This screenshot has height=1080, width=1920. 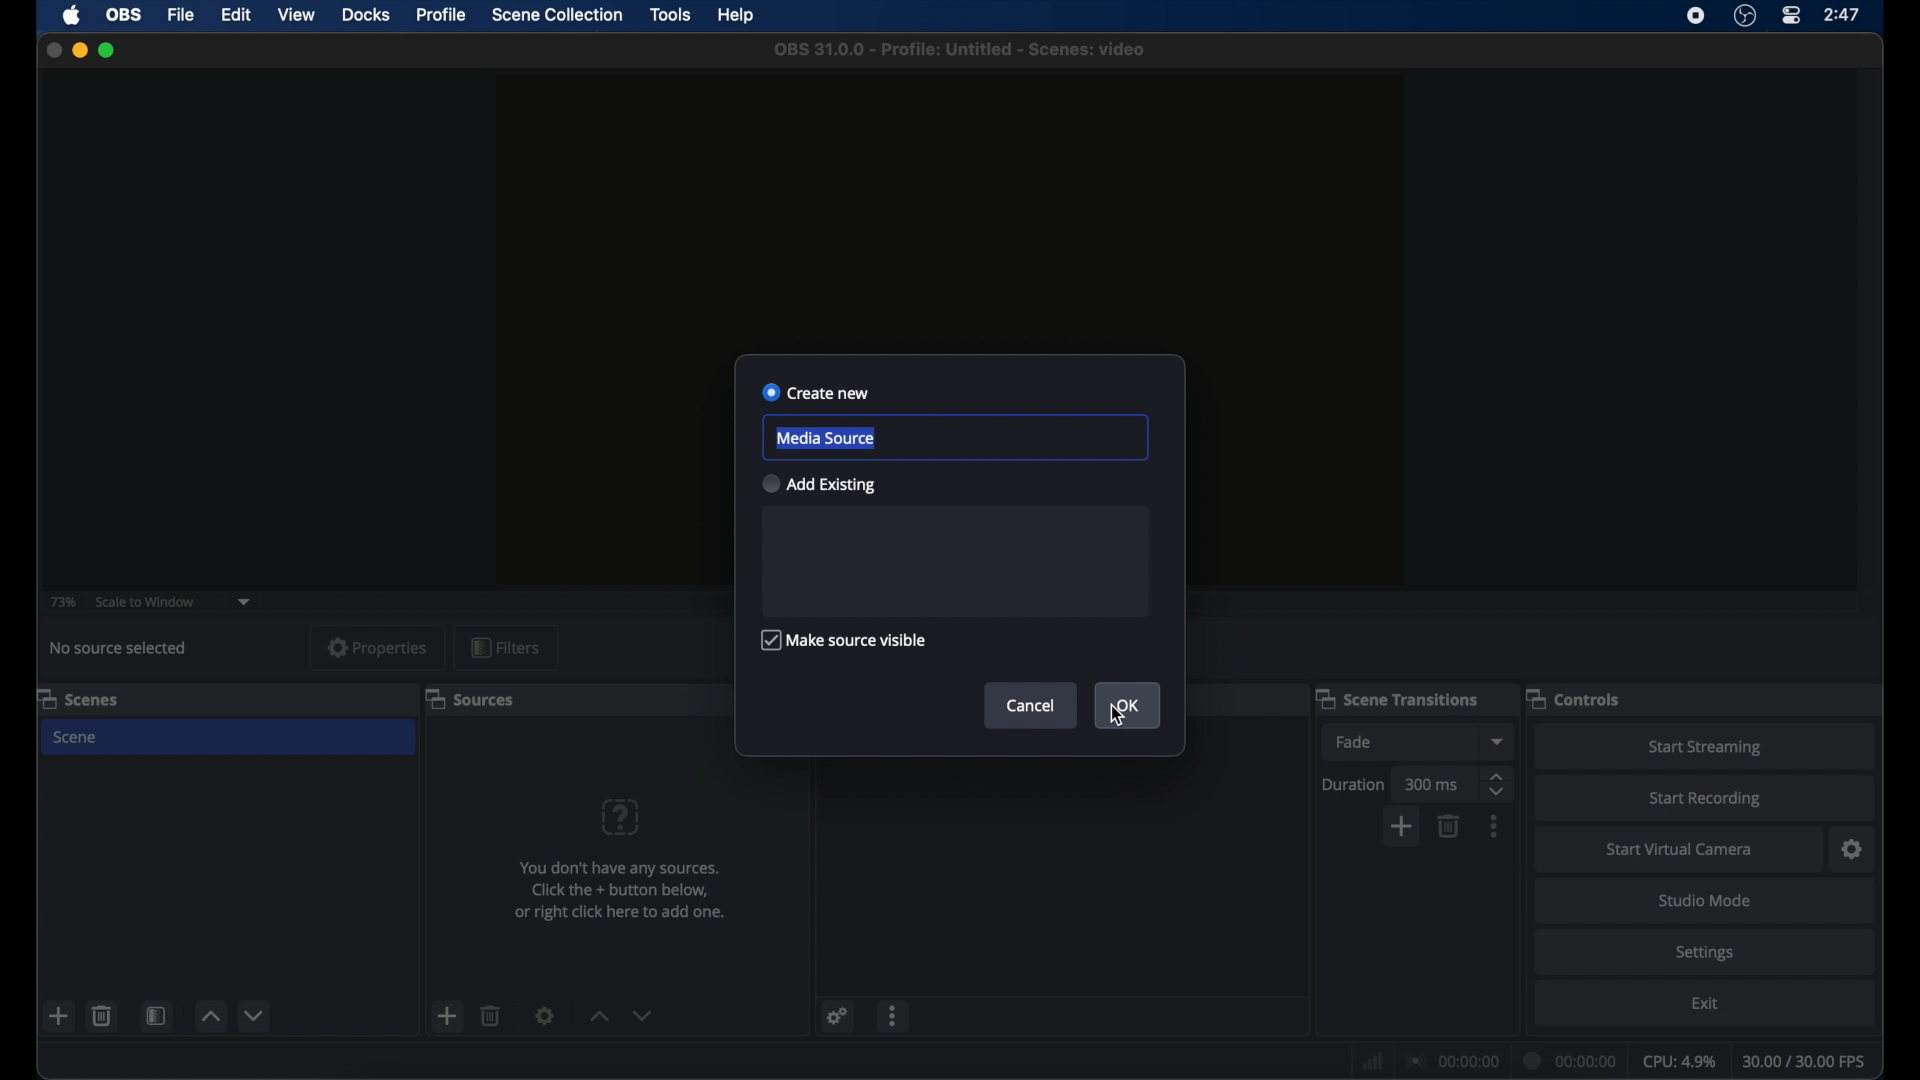 I want to click on start streaming, so click(x=1704, y=747).